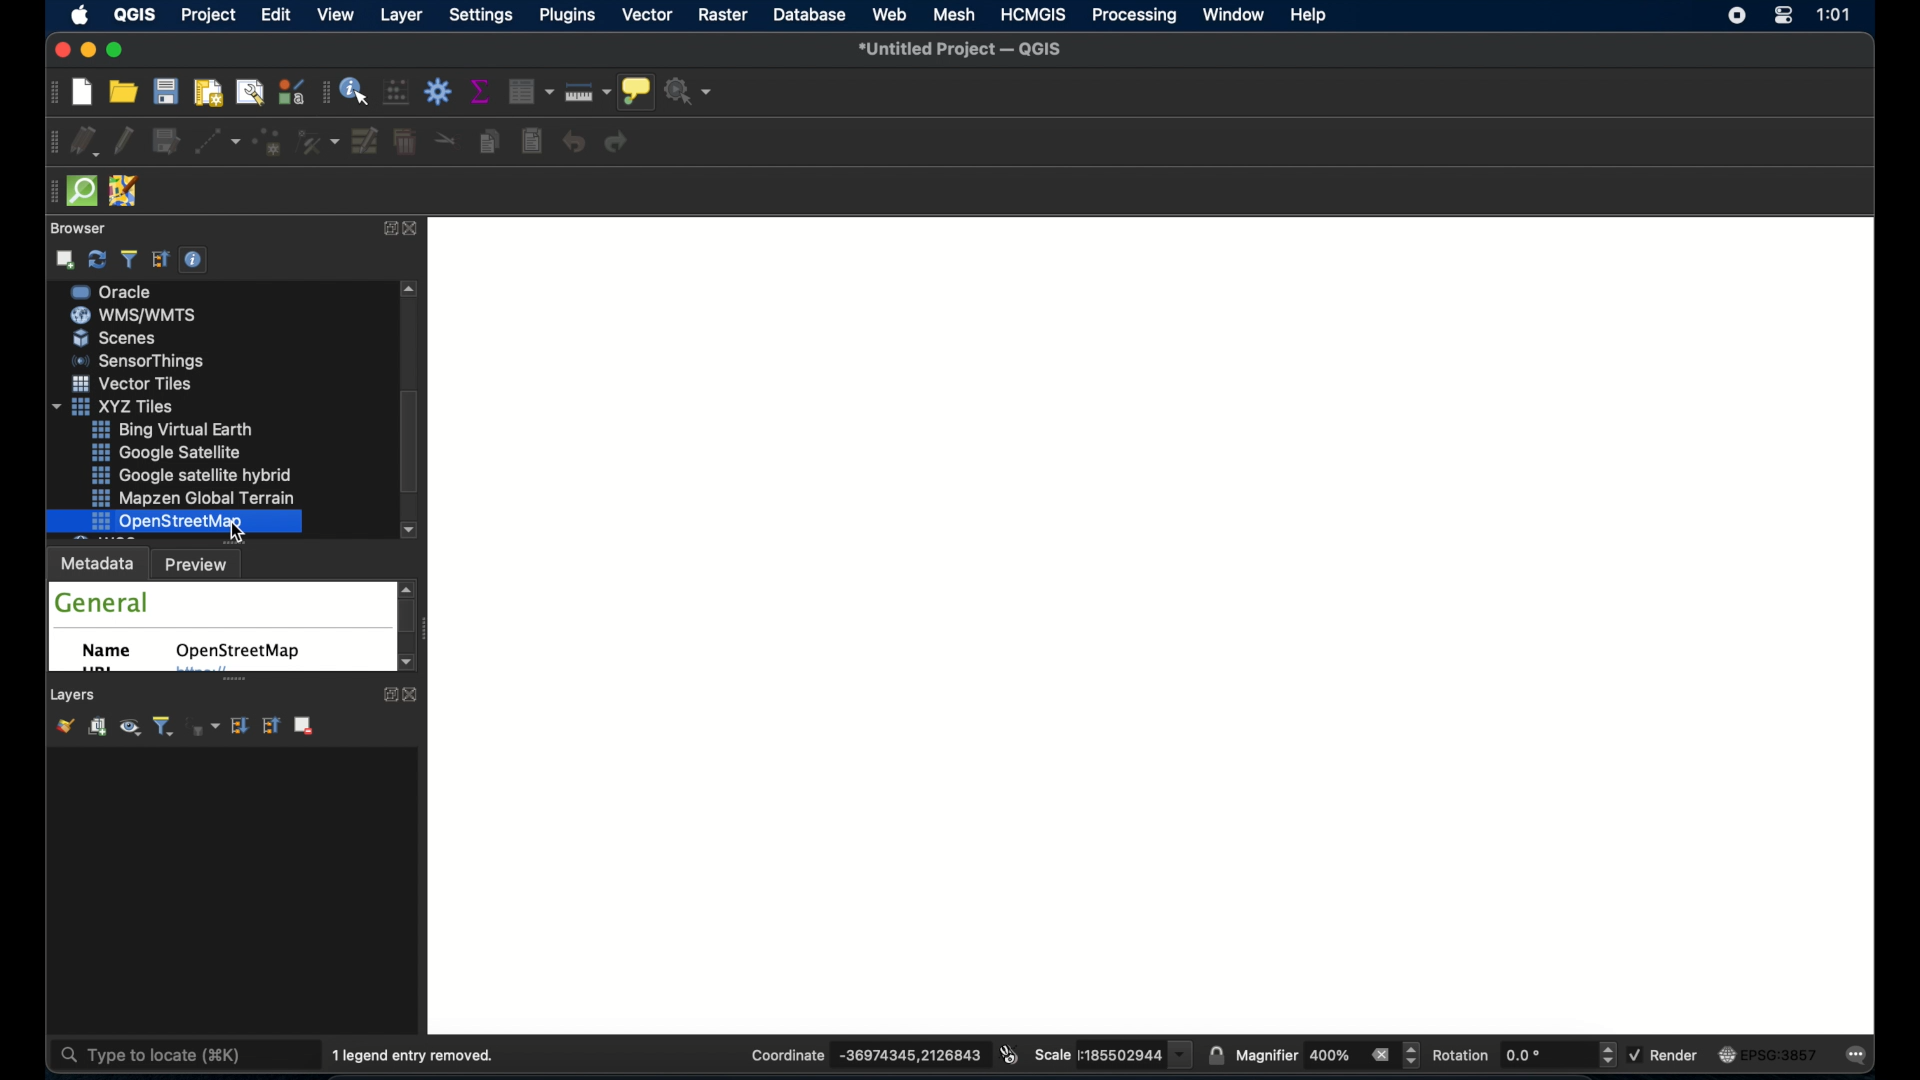 The image size is (1920, 1080). I want to click on save layer edits, so click(167, 142).